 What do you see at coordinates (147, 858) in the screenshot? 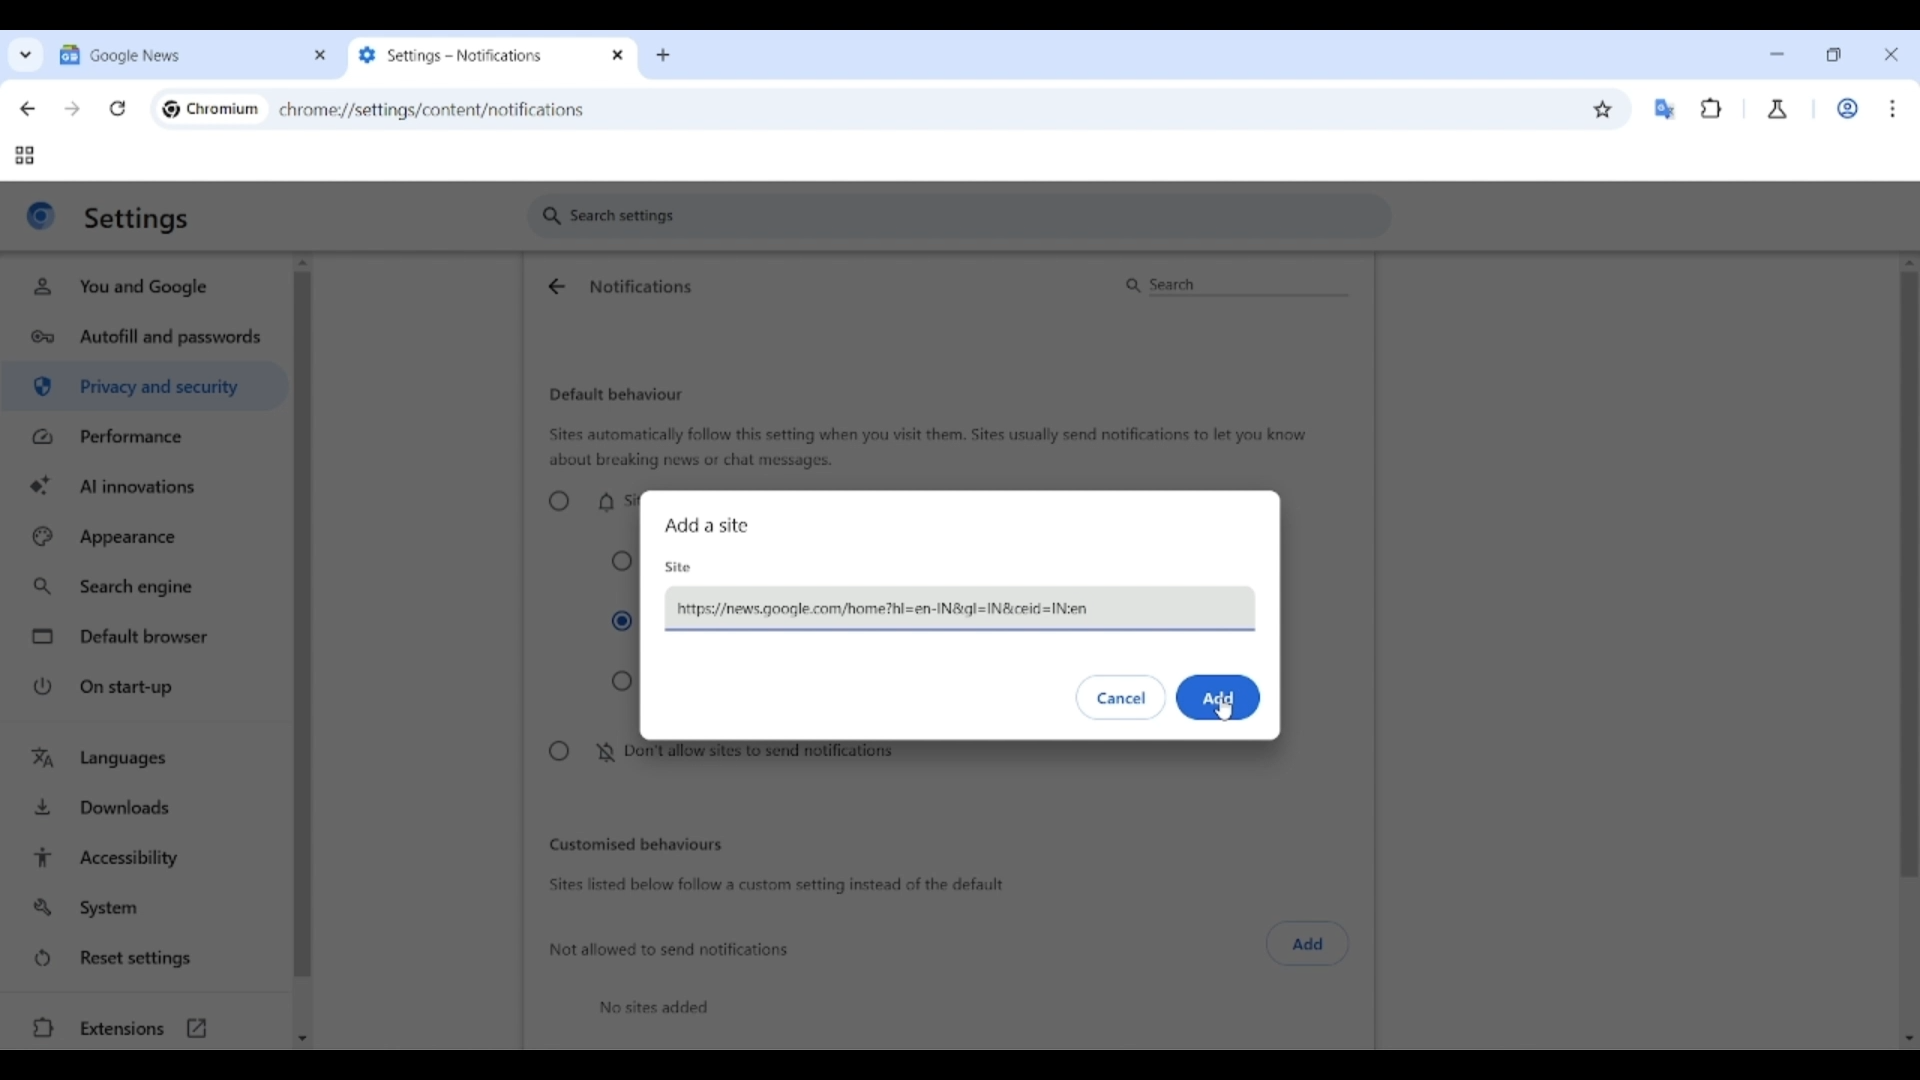
I see `Accessibility` at bounding box center [147, 858].